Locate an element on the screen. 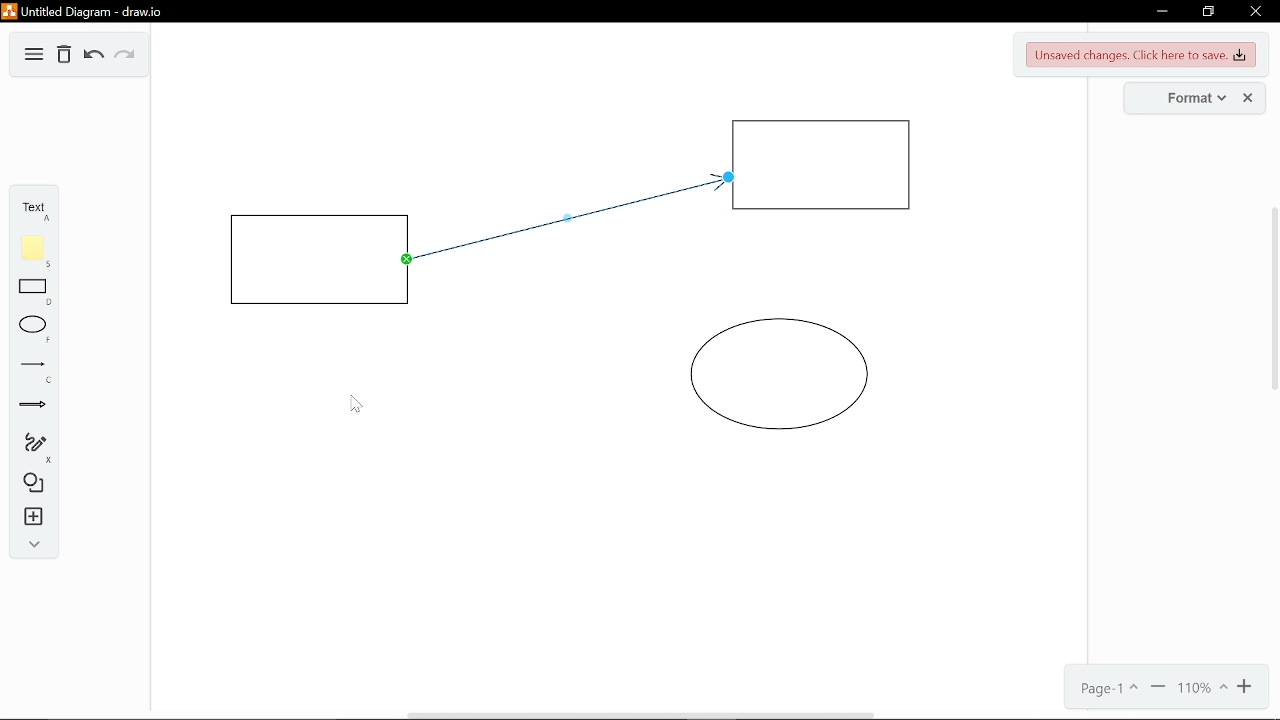 The height and width of the screenshot is (720, 1280). Ellipse is located at coordinates (34, 330).